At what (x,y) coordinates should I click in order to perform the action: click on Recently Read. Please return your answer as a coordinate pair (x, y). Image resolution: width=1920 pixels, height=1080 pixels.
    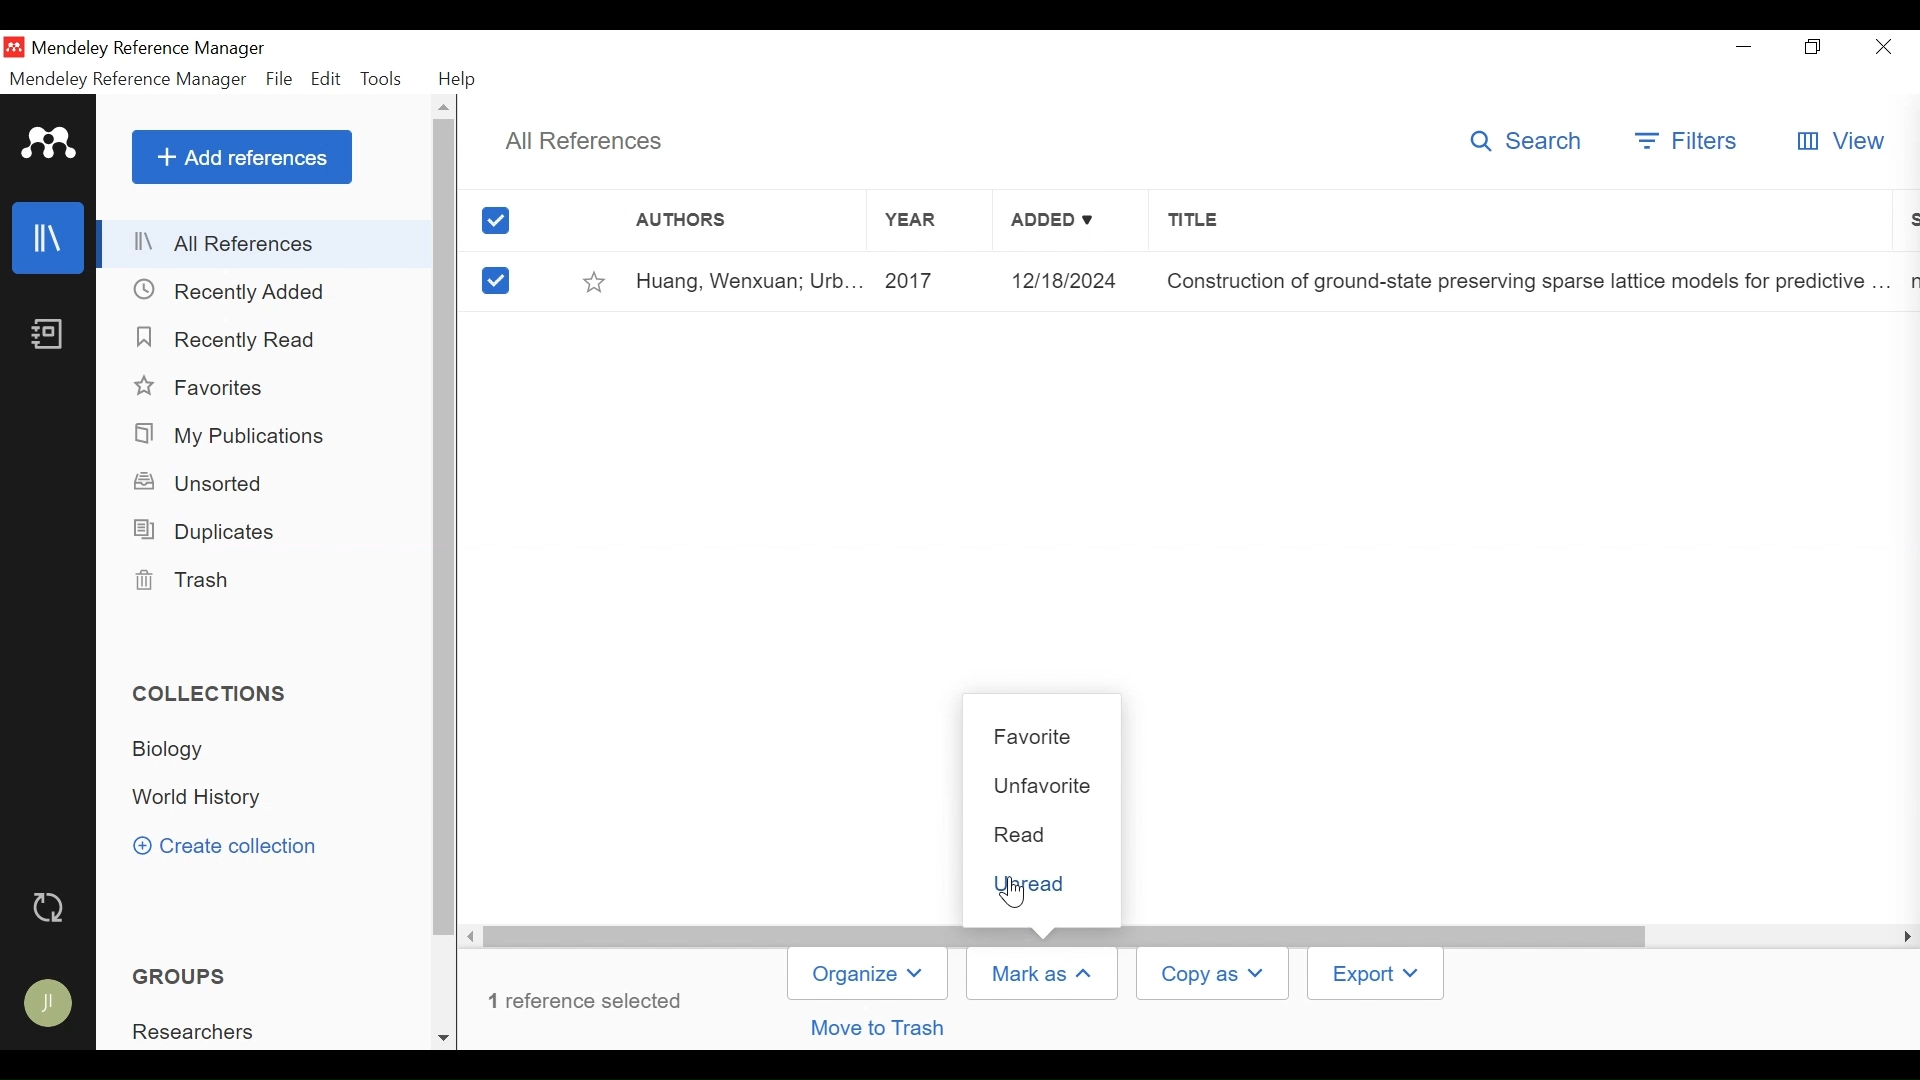
    Looking at the image, I should click on (226, 339).